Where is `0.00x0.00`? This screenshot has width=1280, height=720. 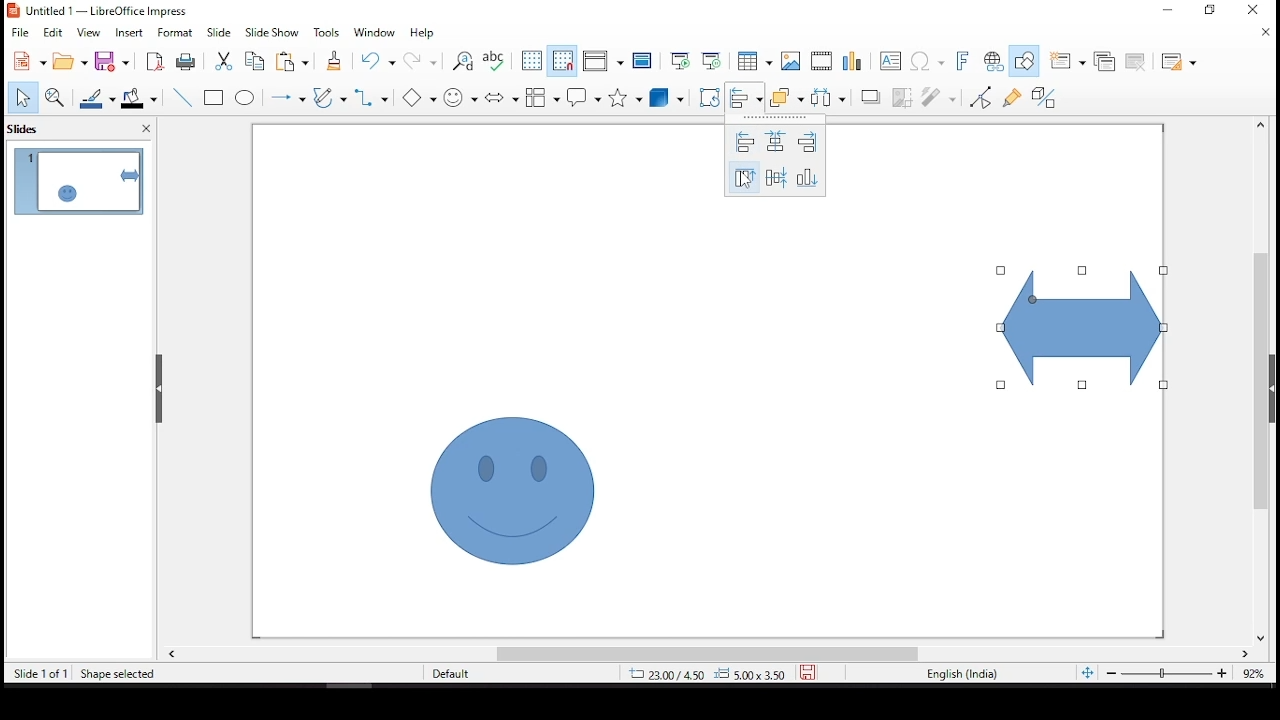
0.00x0.00 is located at coordinates (749, 673).